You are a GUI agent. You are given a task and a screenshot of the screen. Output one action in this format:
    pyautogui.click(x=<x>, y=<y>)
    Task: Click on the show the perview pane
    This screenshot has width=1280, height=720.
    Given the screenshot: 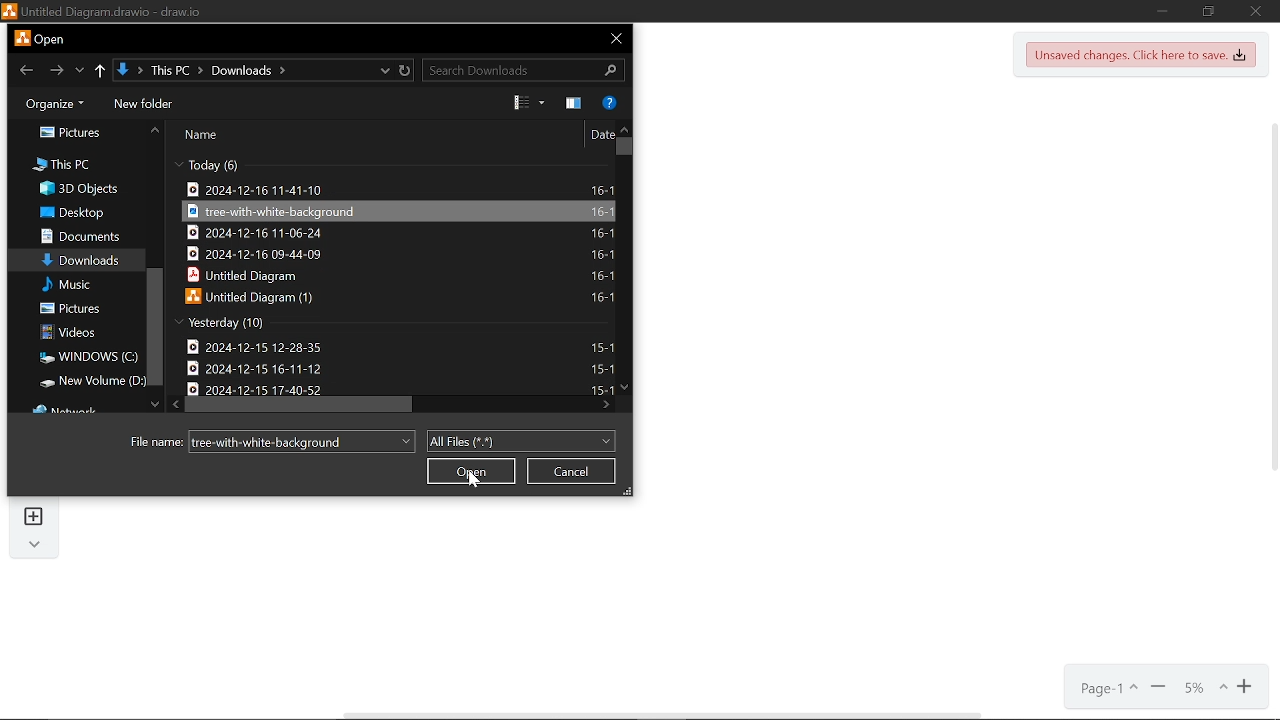 What is the action you would take?
    pyautogui.click(x=577, y=104)
    